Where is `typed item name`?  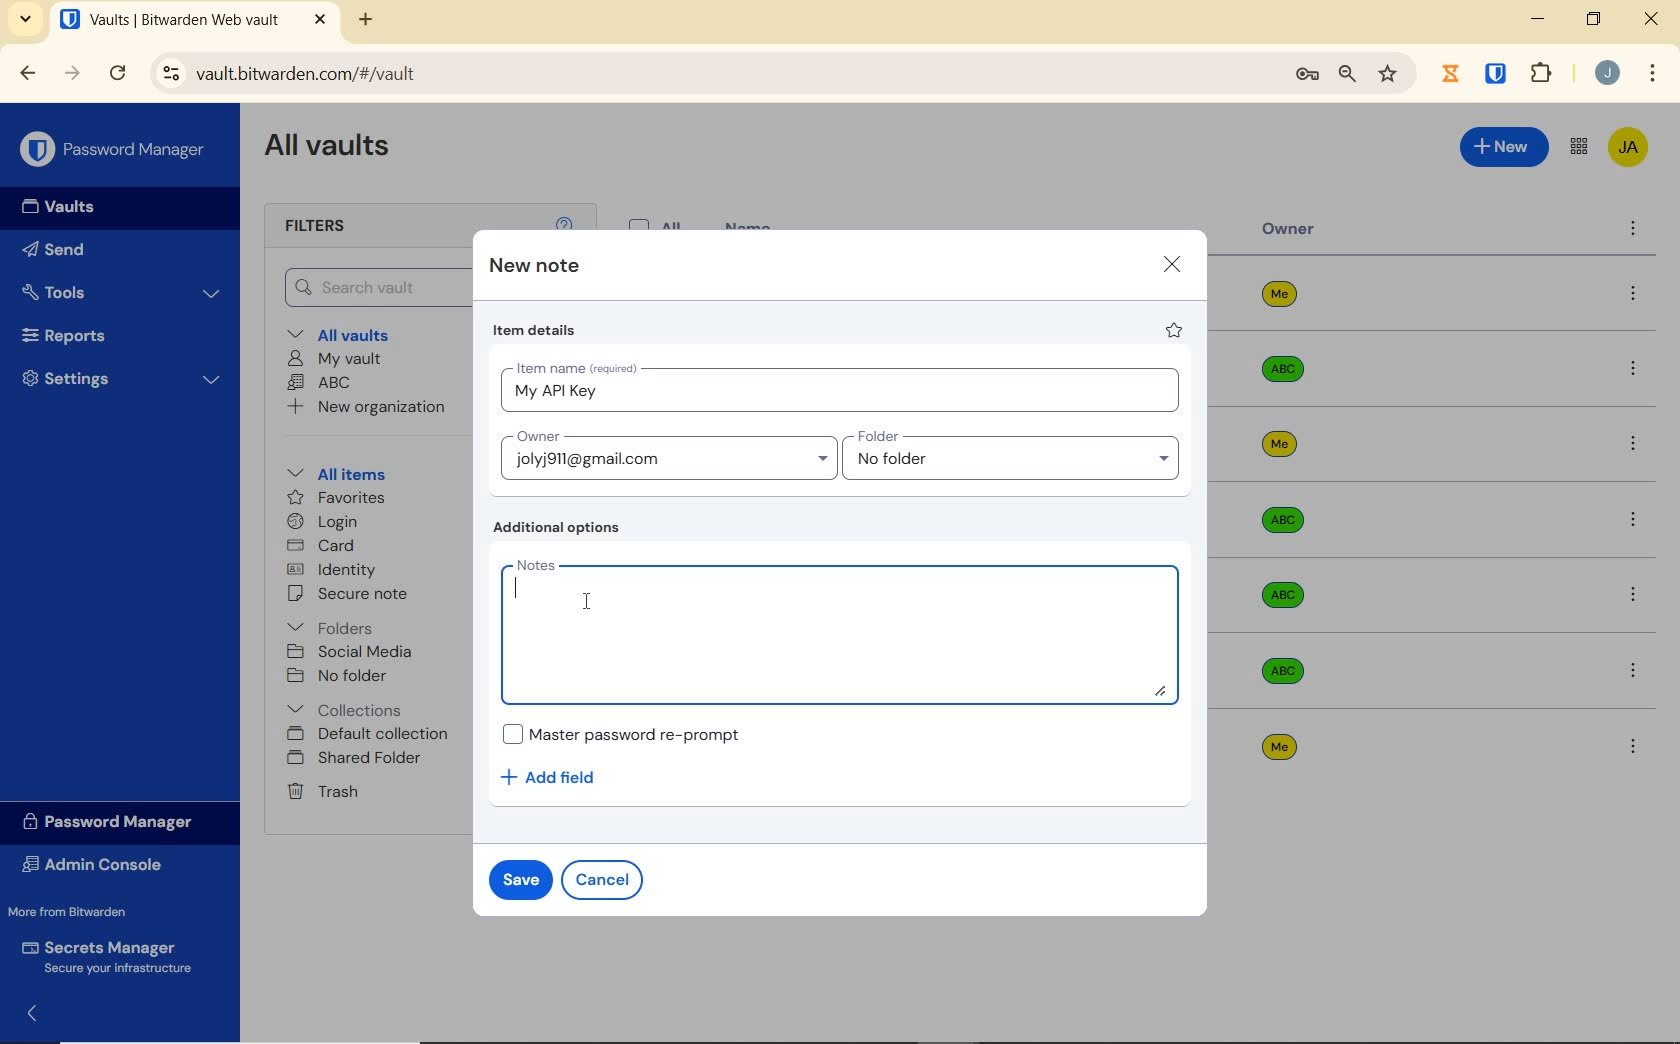 typed item name is located at coordinates (555, 392).